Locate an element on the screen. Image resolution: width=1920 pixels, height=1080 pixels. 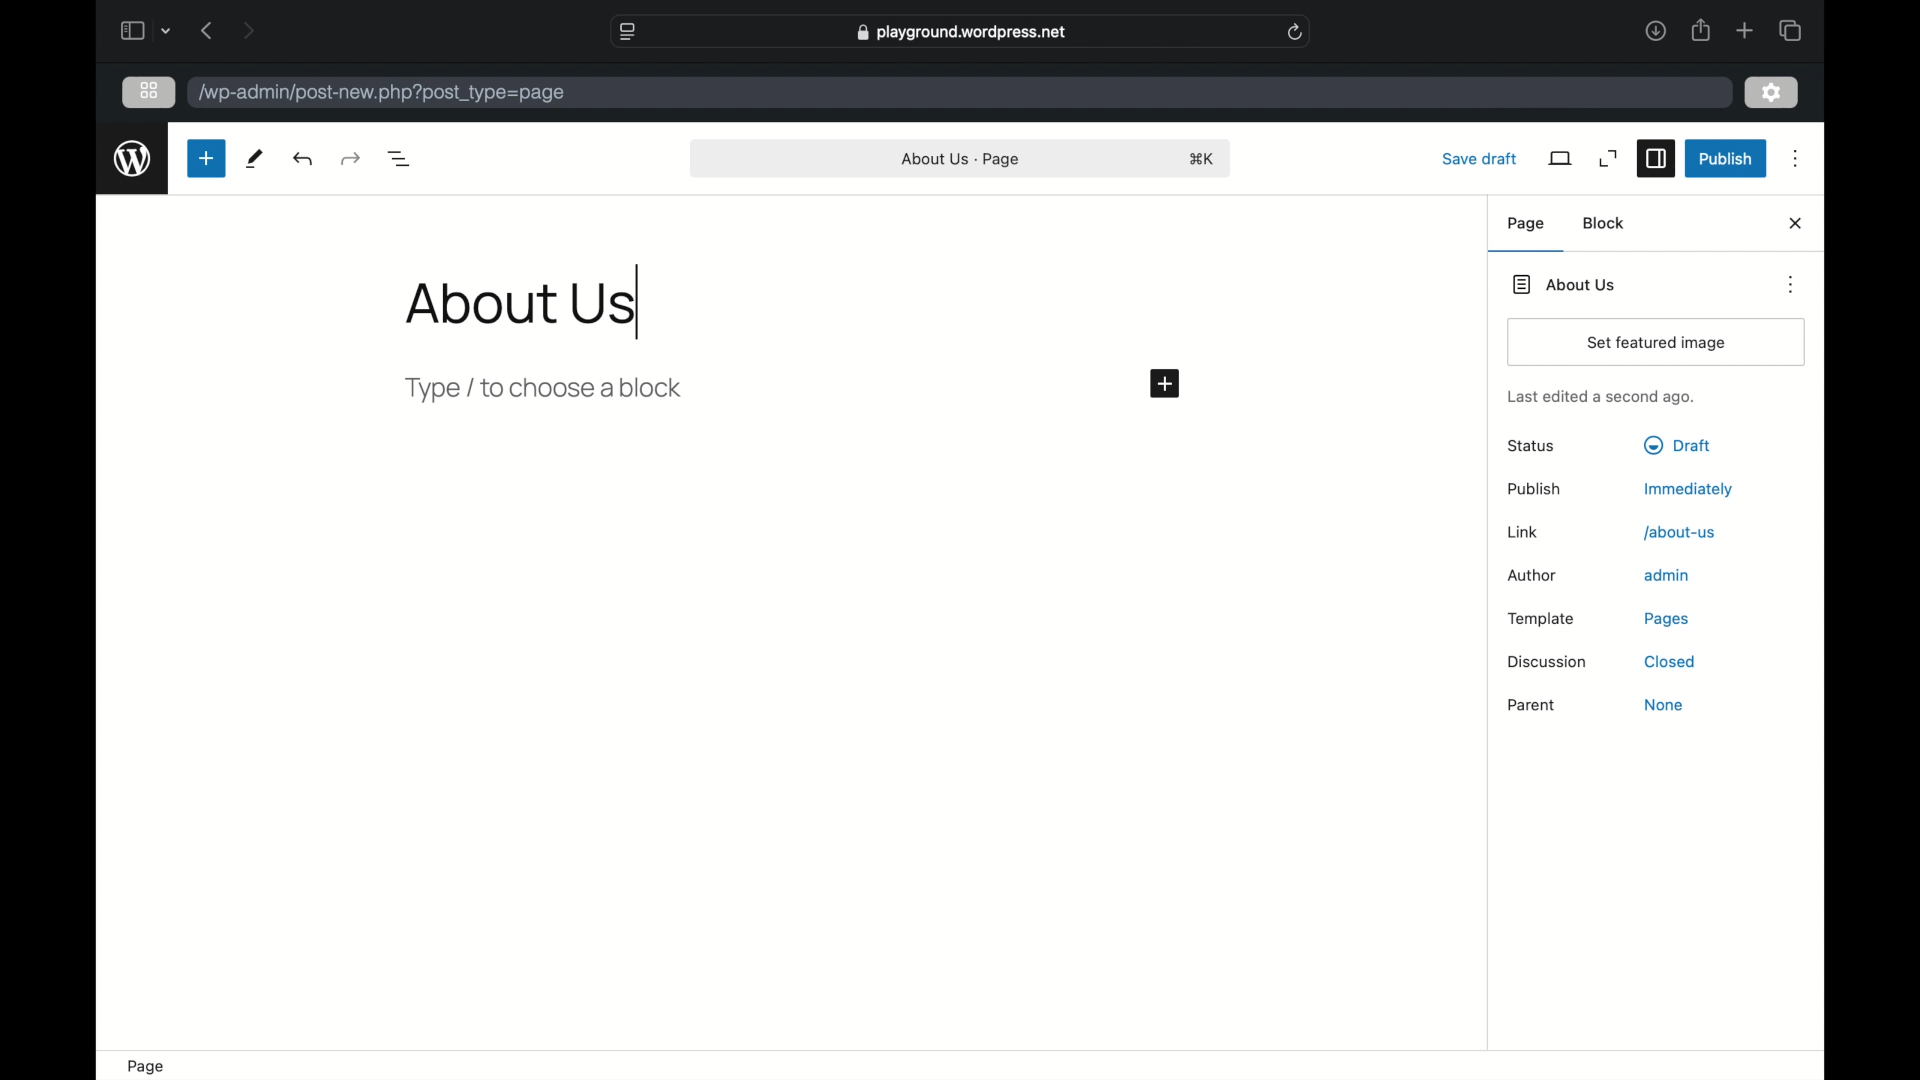
grid view is located at coordinates (149, 91).